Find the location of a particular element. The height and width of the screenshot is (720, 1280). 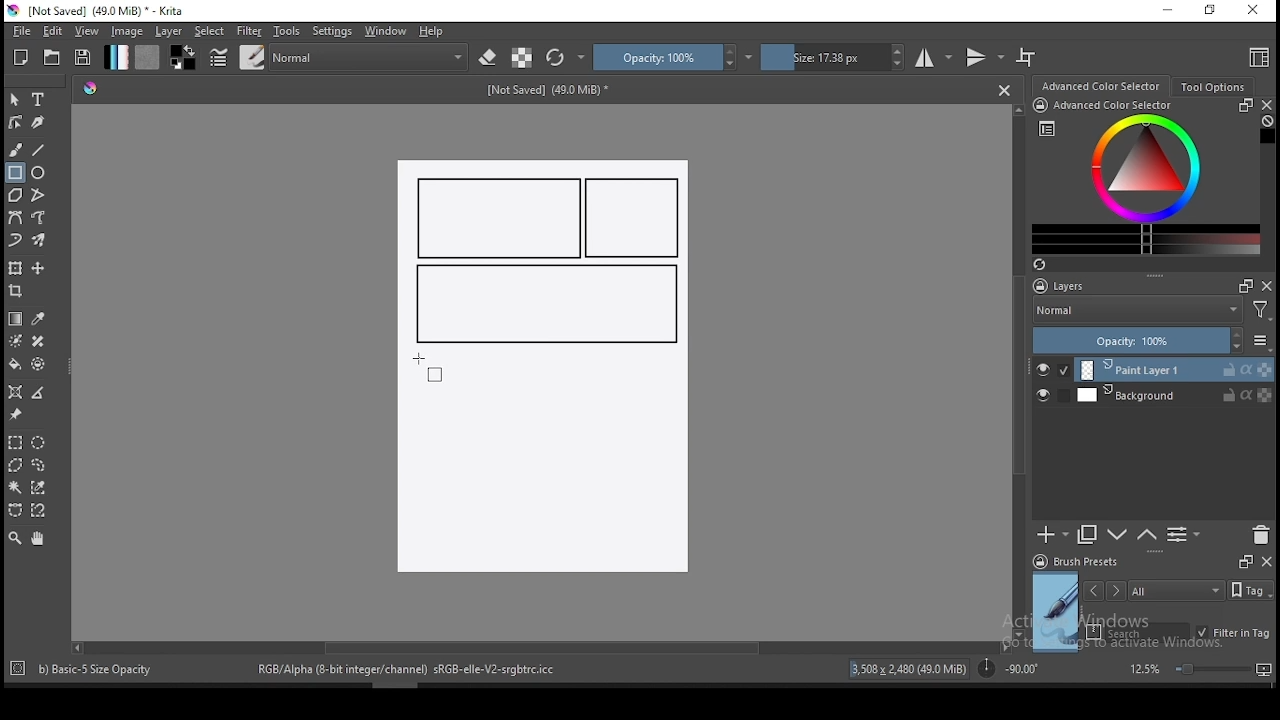

Clear is located at coordinates (1267, 123).